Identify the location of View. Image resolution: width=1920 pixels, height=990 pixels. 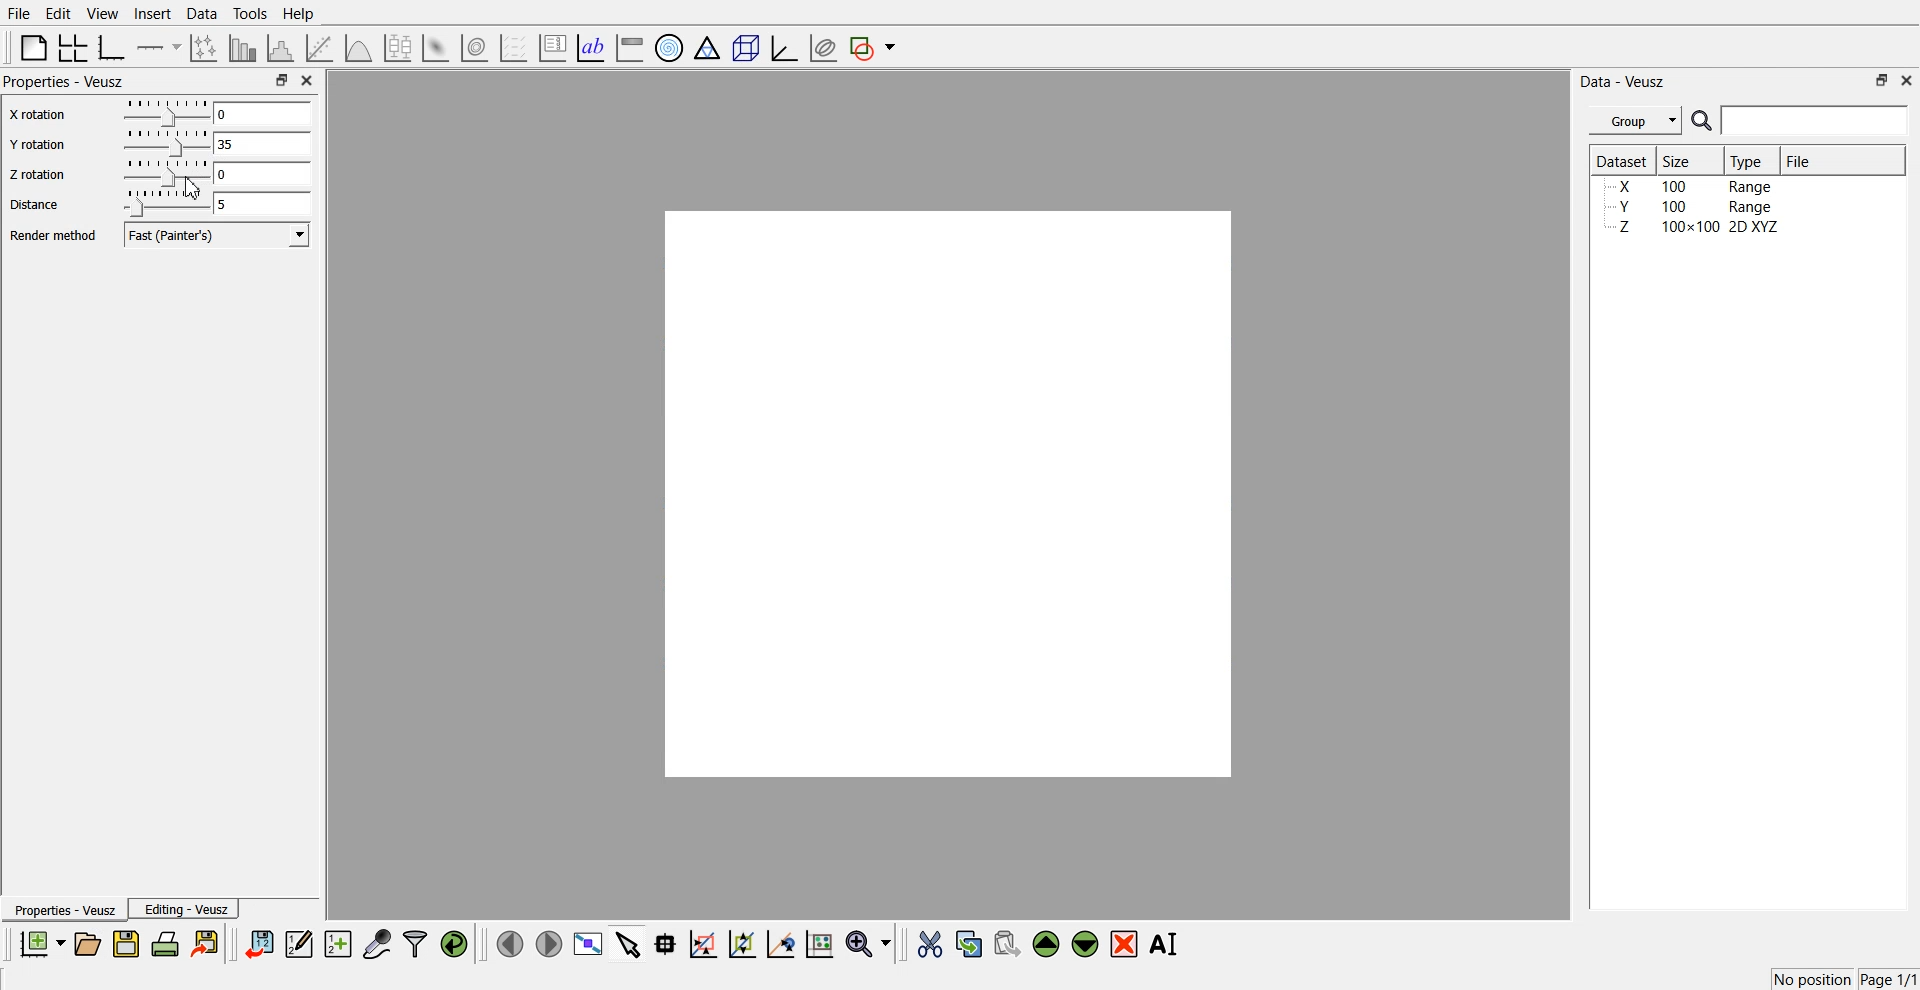
(103, 14).